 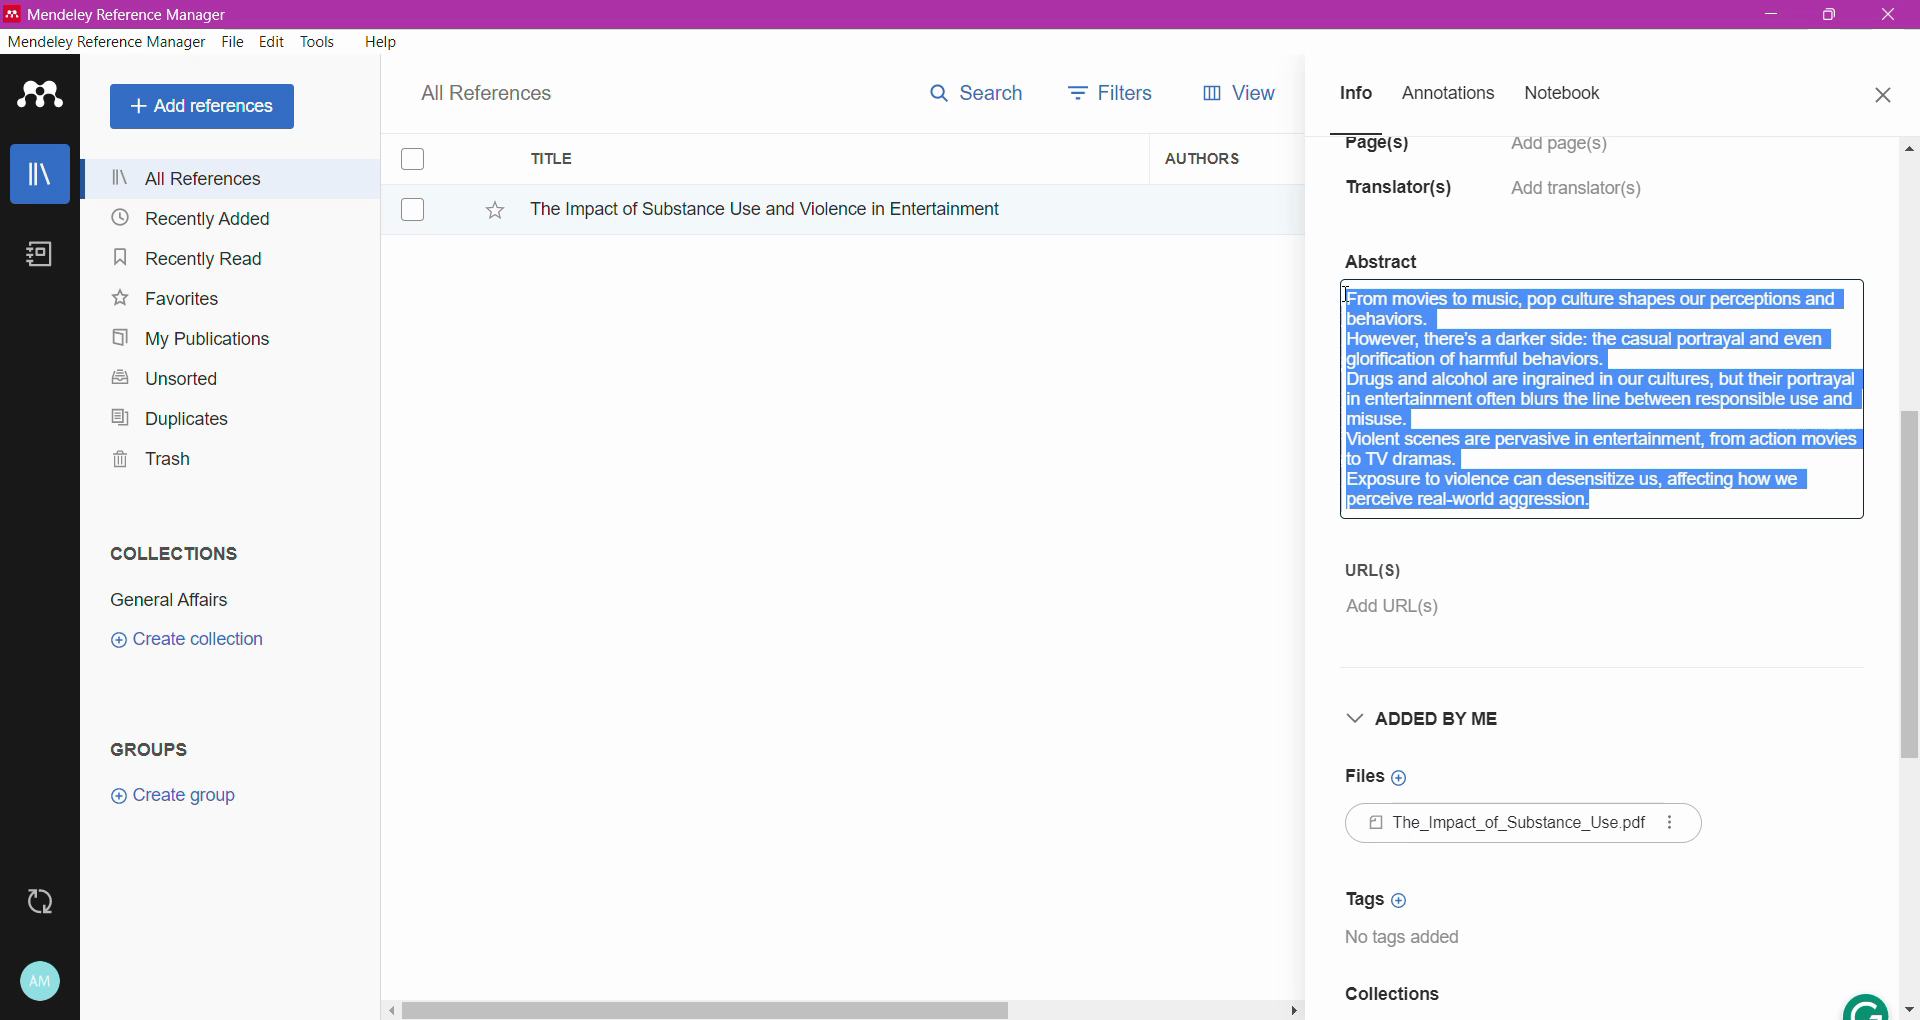 What do you see at coordinates (484, 206) in the screenshot?
I see `Click to Add to Favorites` at bounding box center [484, 206].